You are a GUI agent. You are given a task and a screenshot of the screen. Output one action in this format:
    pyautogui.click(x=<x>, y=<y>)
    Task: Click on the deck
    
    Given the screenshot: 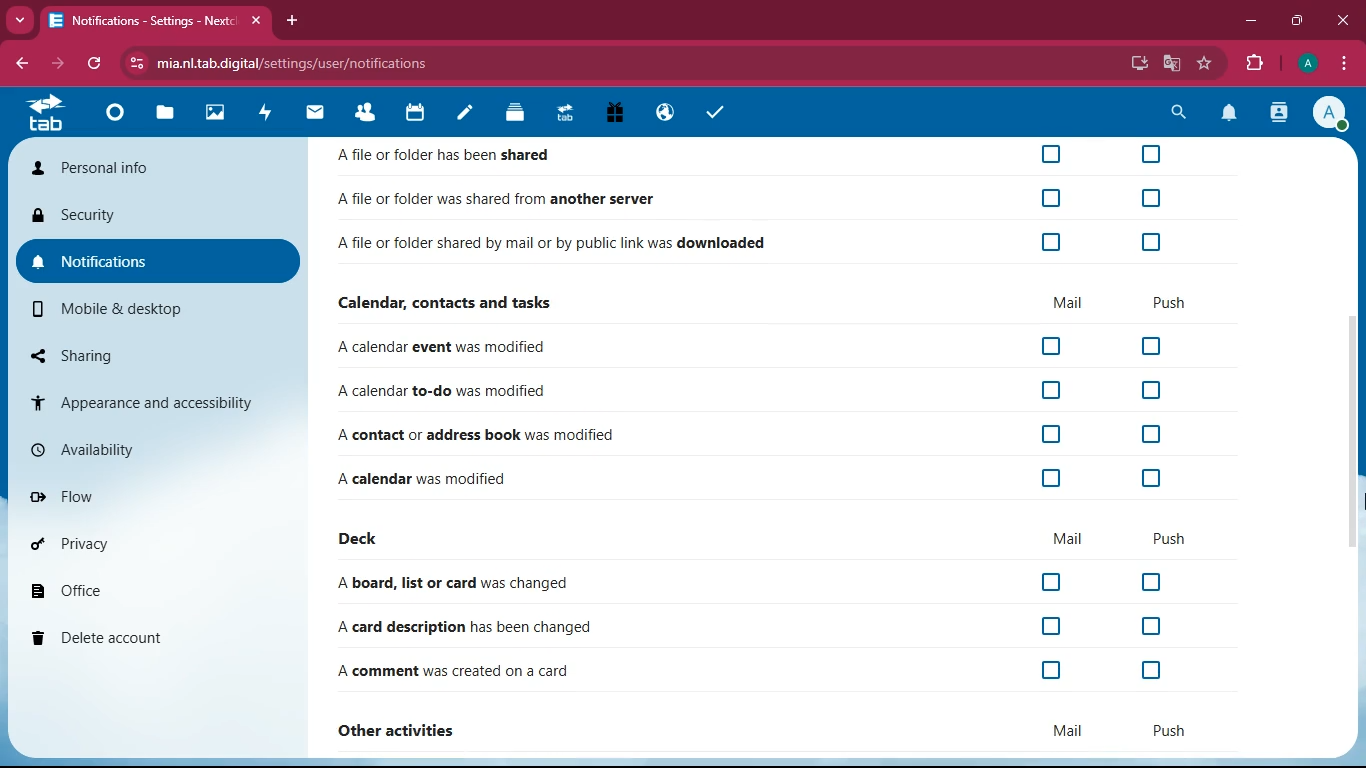 What is the action you would take?
    pyautogui.click(x=366, y=540)
    